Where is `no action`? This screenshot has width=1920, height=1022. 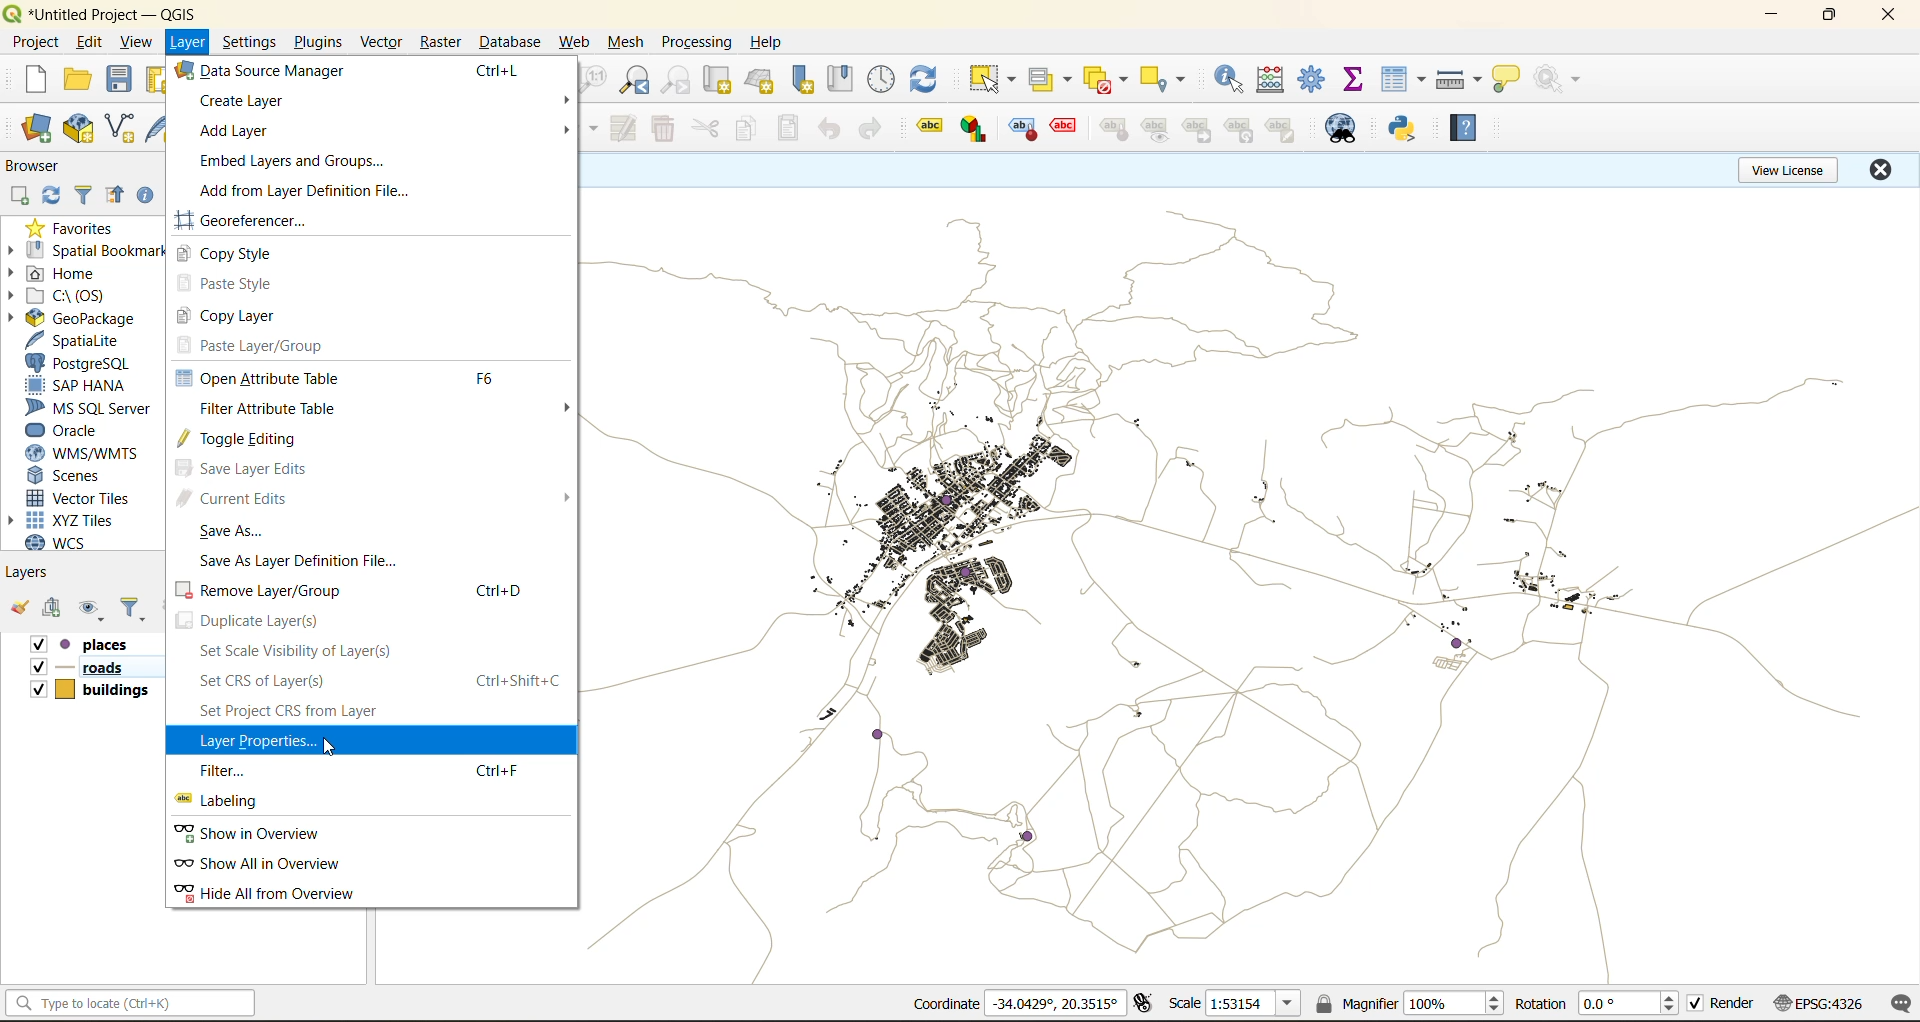
no action is located at coordinates (1558, 80).